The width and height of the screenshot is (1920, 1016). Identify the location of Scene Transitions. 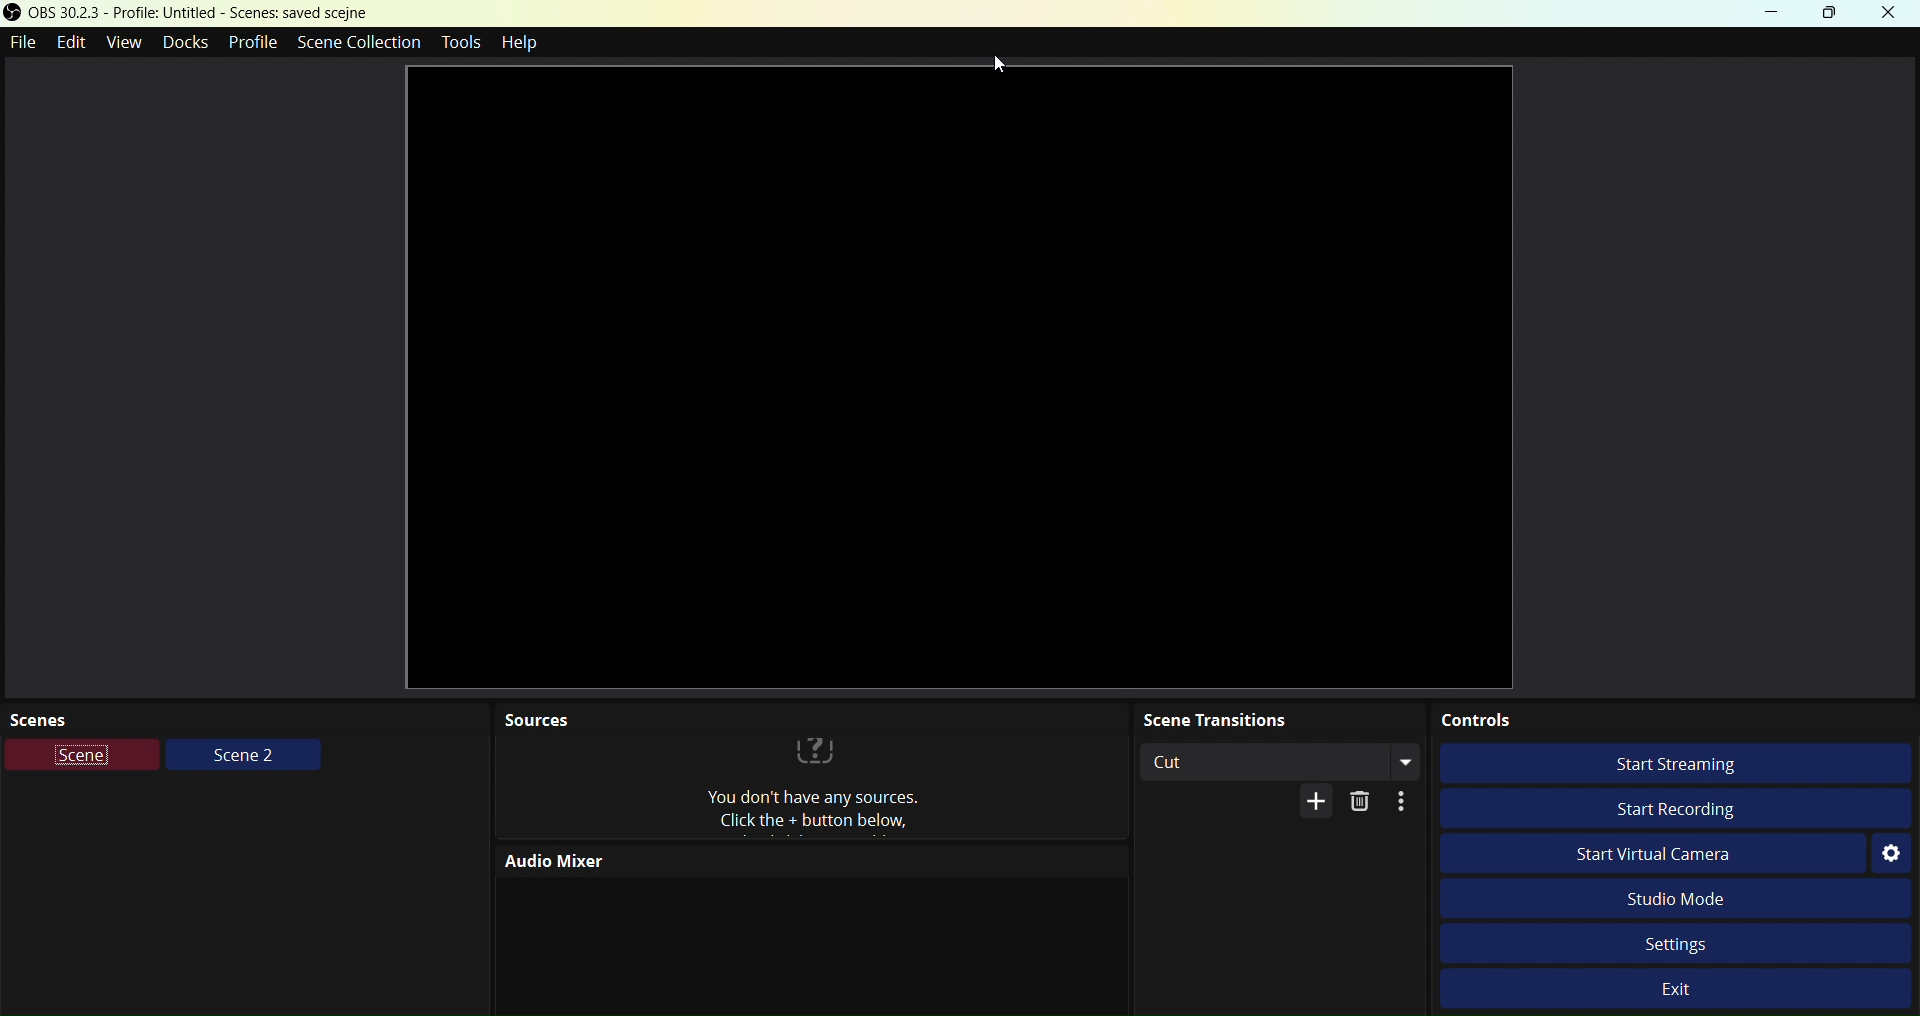
(1274, 718).